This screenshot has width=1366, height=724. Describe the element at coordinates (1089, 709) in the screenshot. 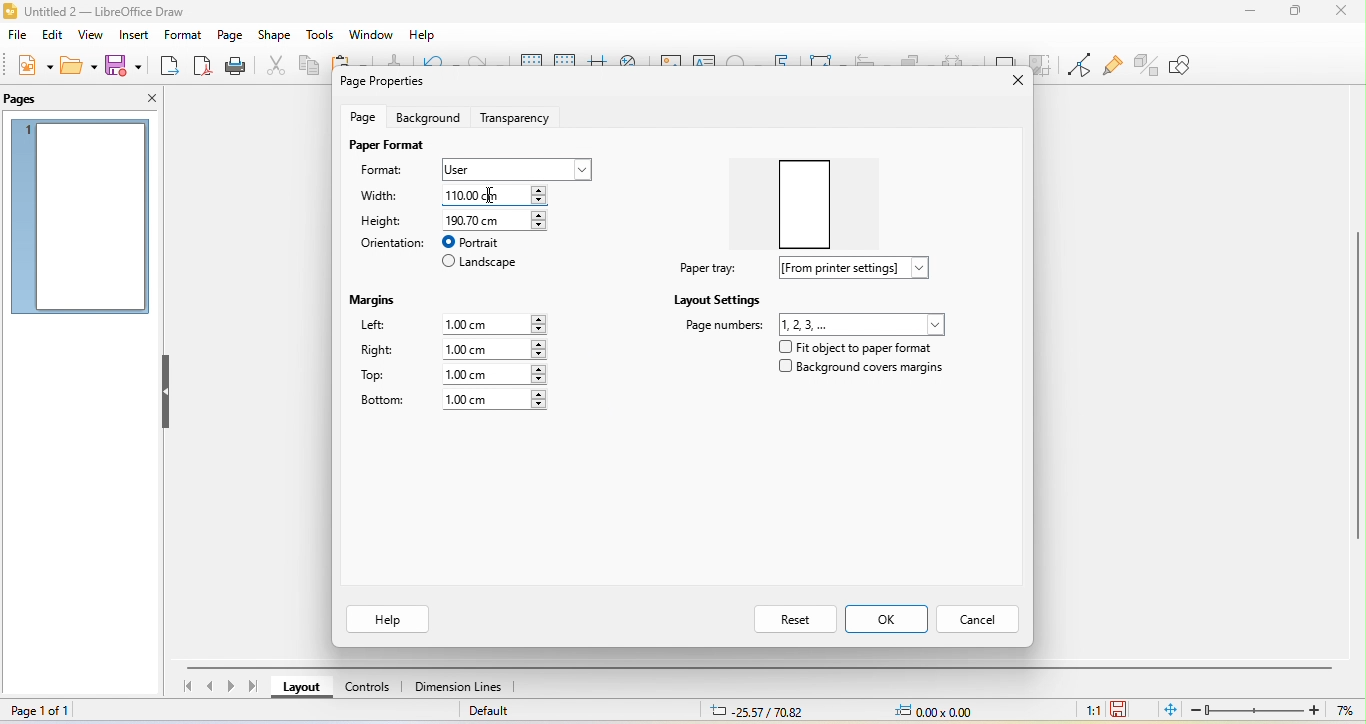

I see `1:1` at that location.